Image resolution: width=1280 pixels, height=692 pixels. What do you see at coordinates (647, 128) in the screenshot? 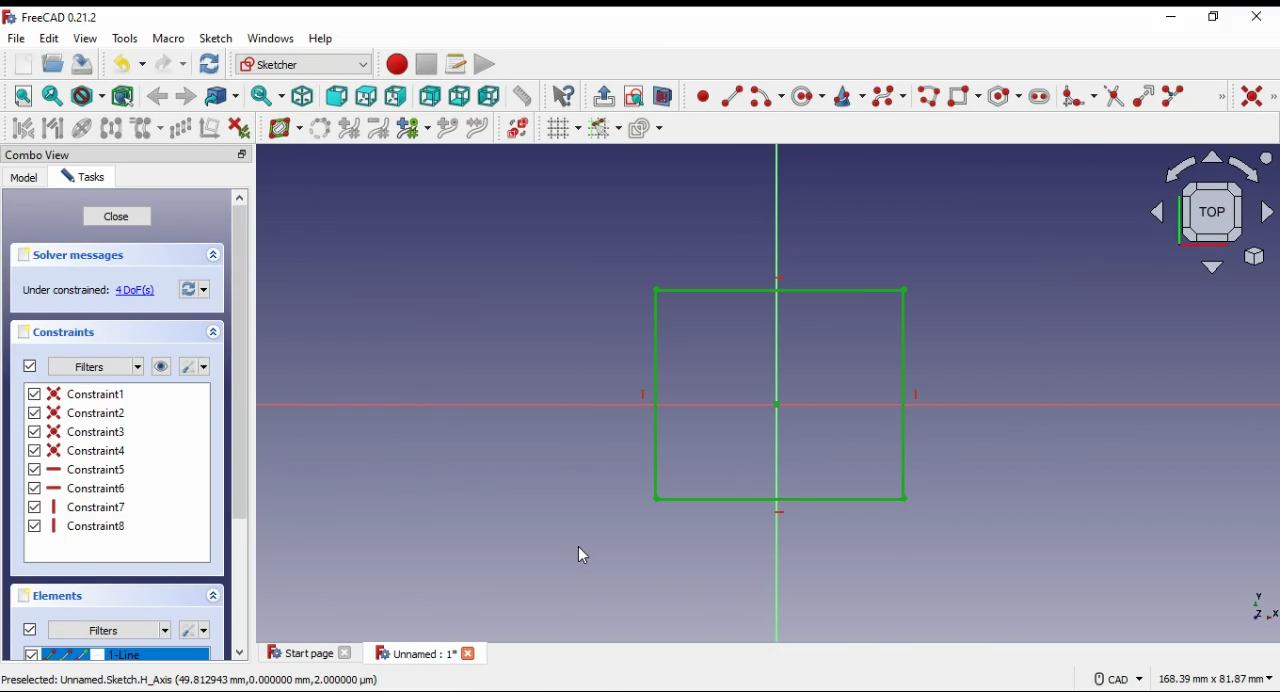
I see `configure rendering order` at bounding box center [647, 128].